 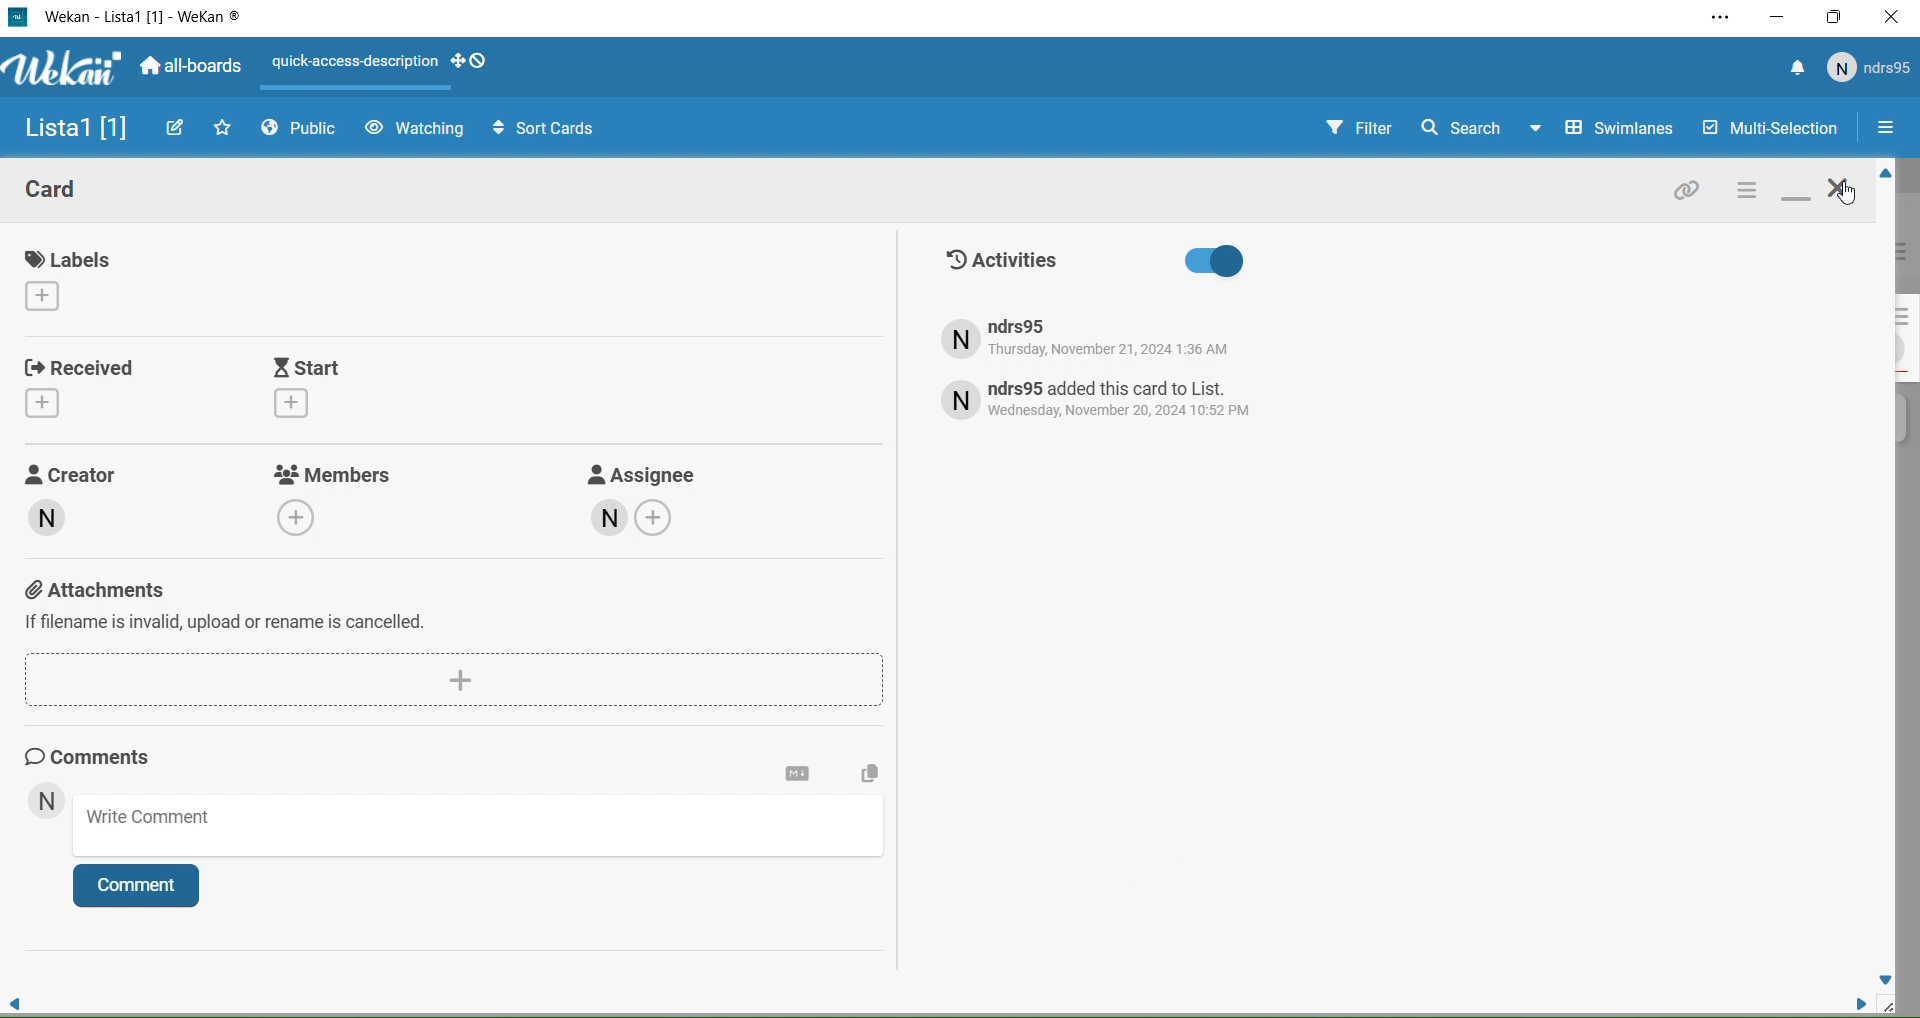 What do you see at coordinates (361, 388) in the screenshot?
I see `Start` at bounding box center [361, 388].